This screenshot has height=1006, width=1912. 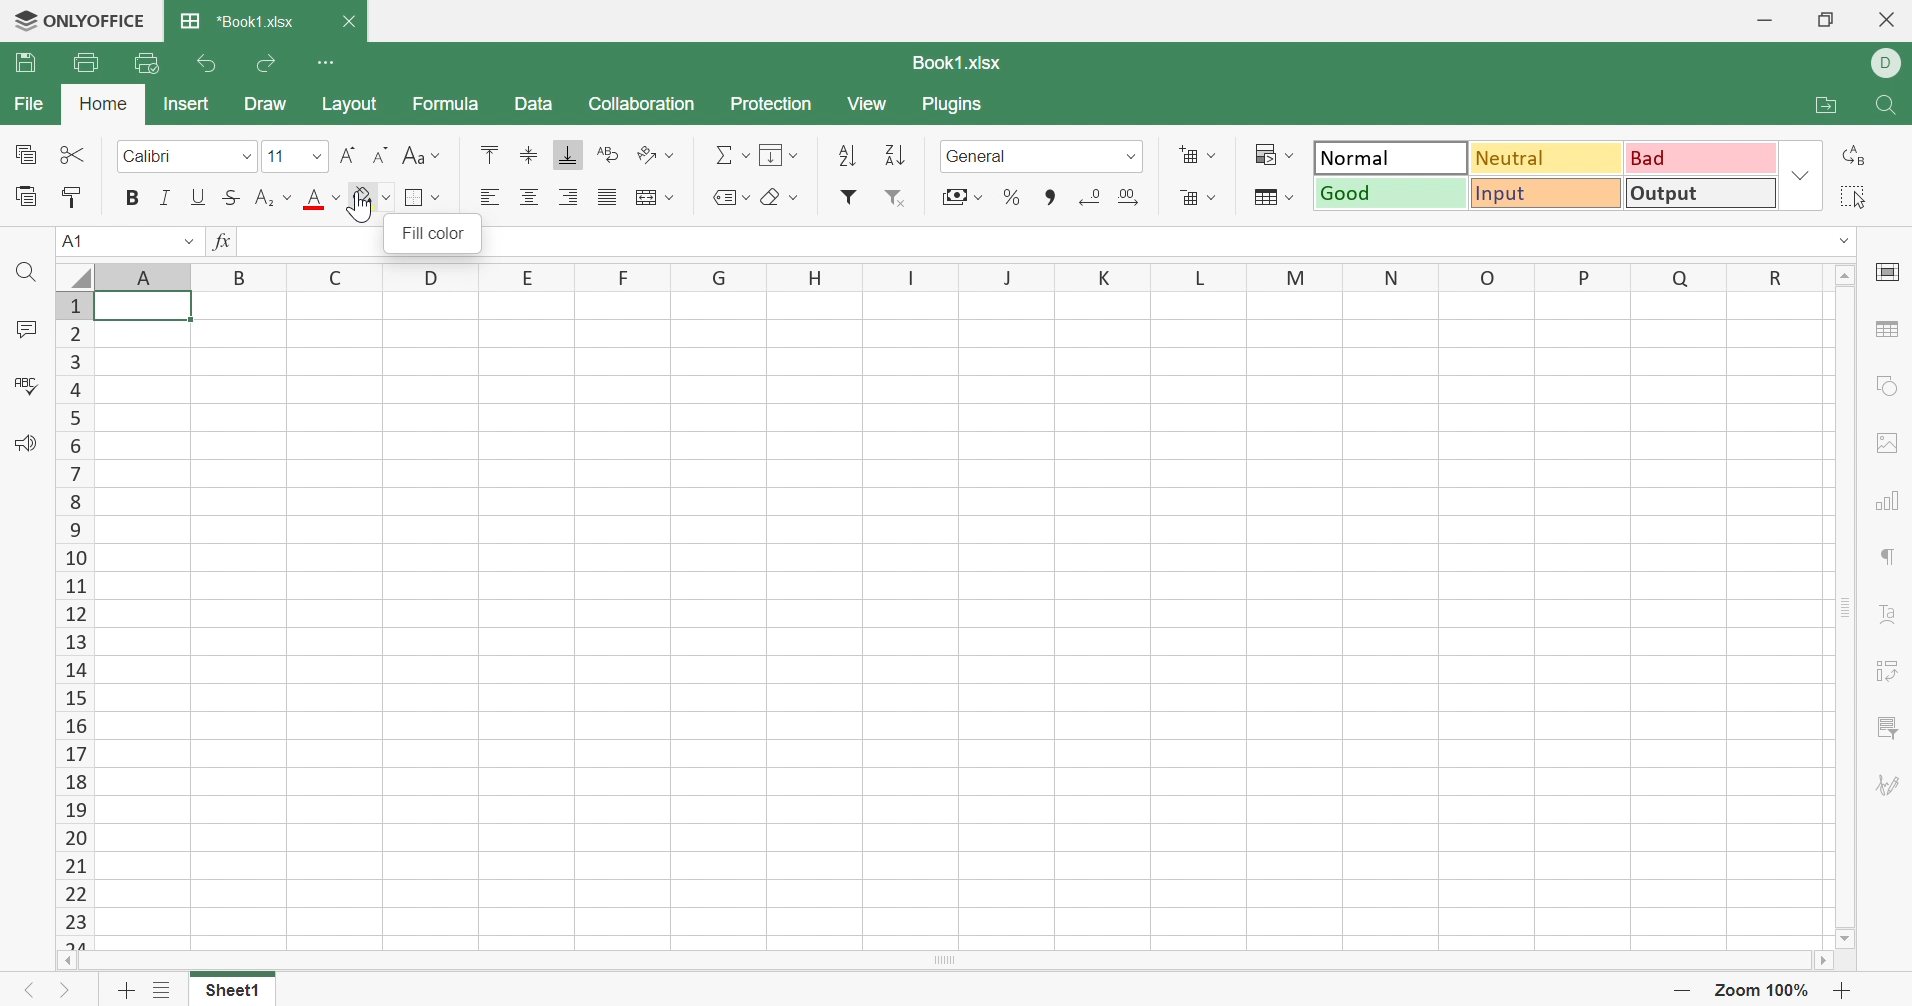 I want to click on Zoom In, so click(x=1839, y=989).